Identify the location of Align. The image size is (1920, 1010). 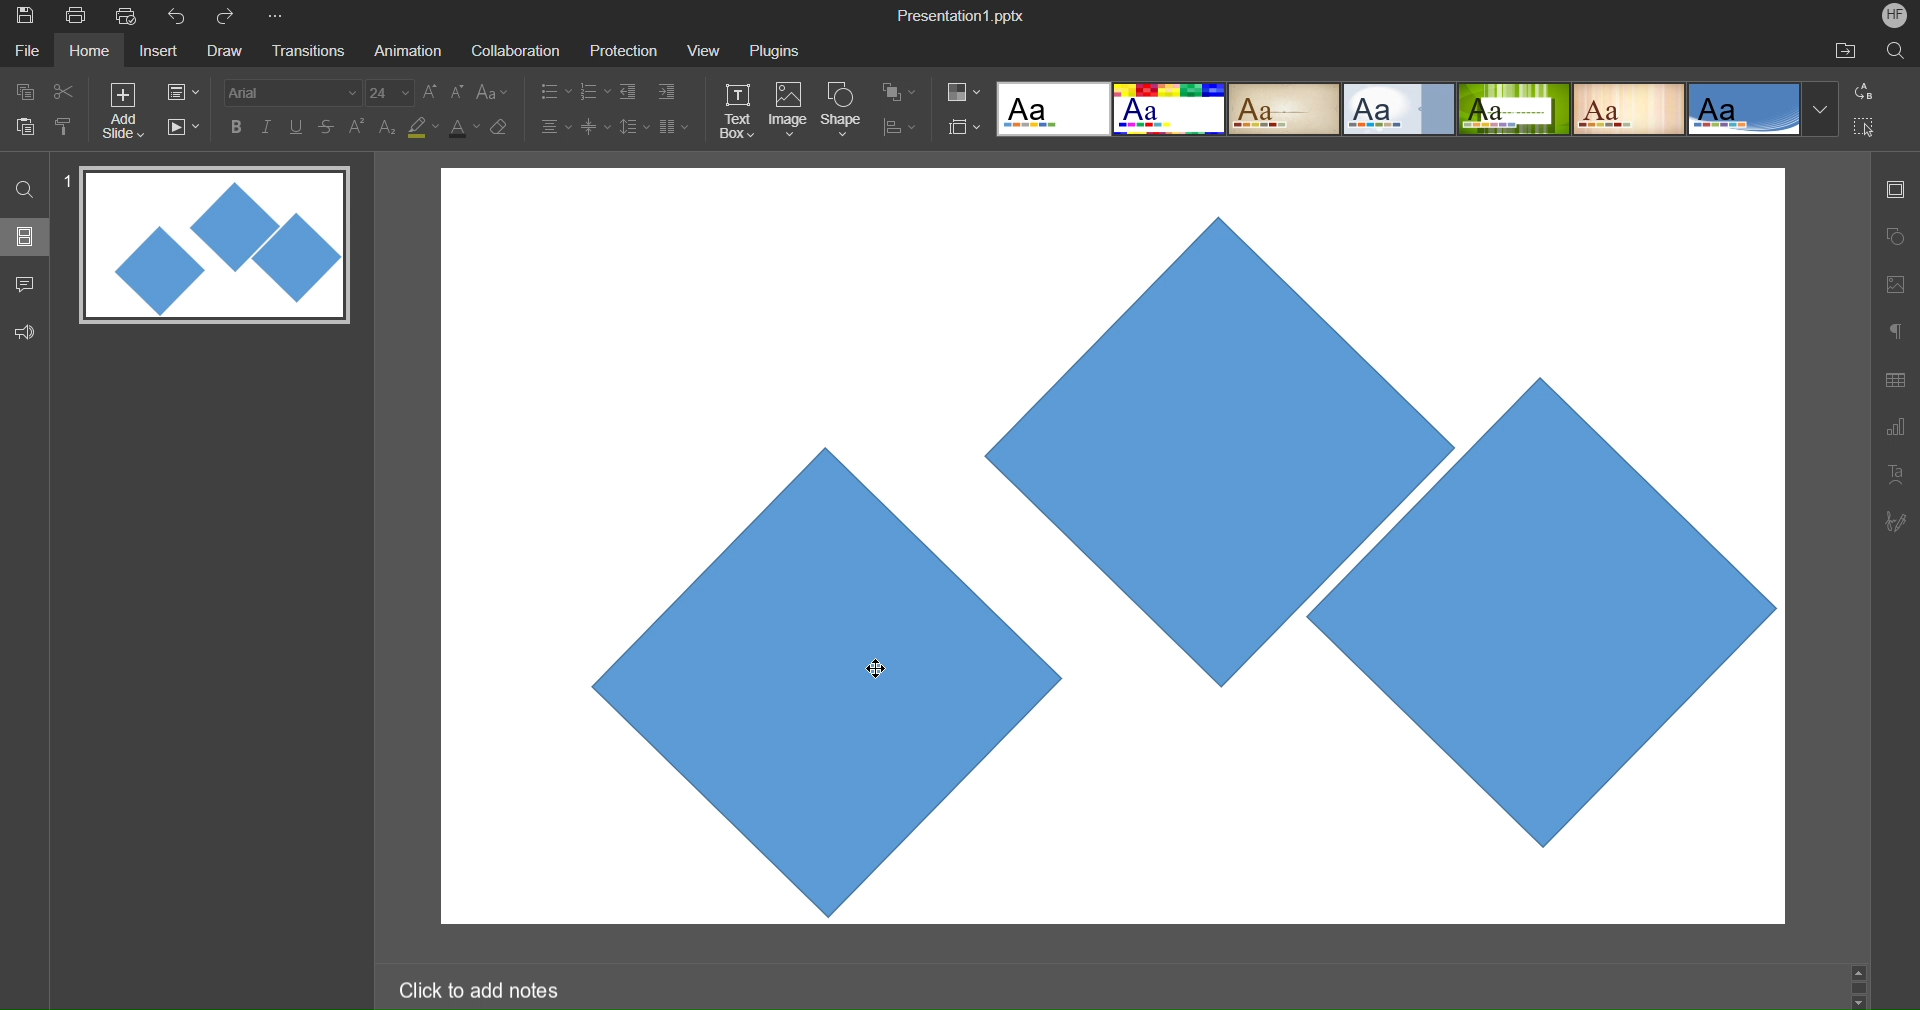
(899, 128).